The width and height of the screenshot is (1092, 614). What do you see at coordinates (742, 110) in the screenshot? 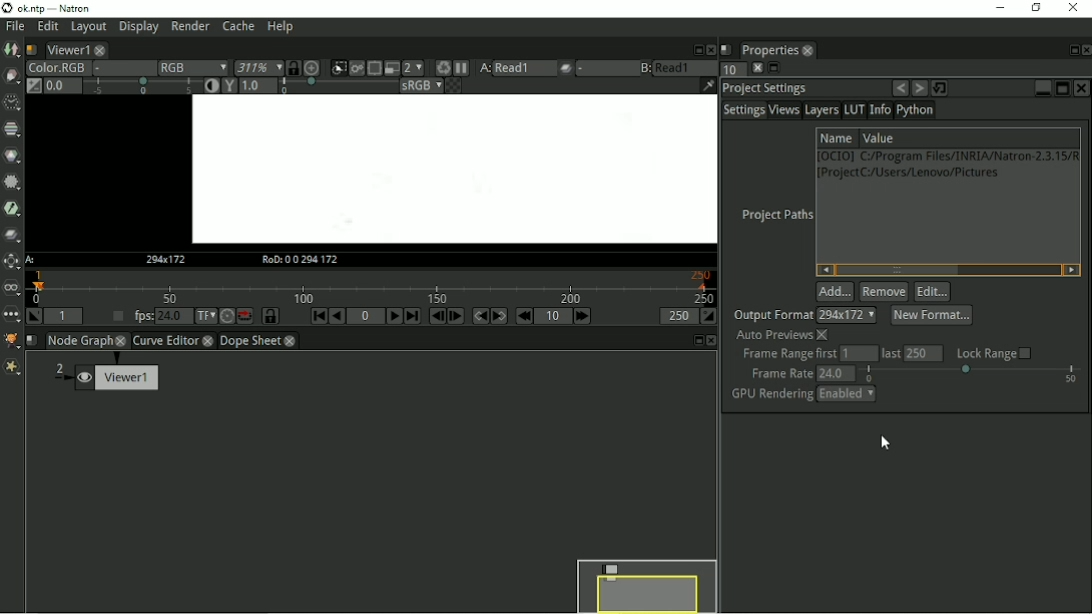
I see `Settings` at bounding box center [742, 110].